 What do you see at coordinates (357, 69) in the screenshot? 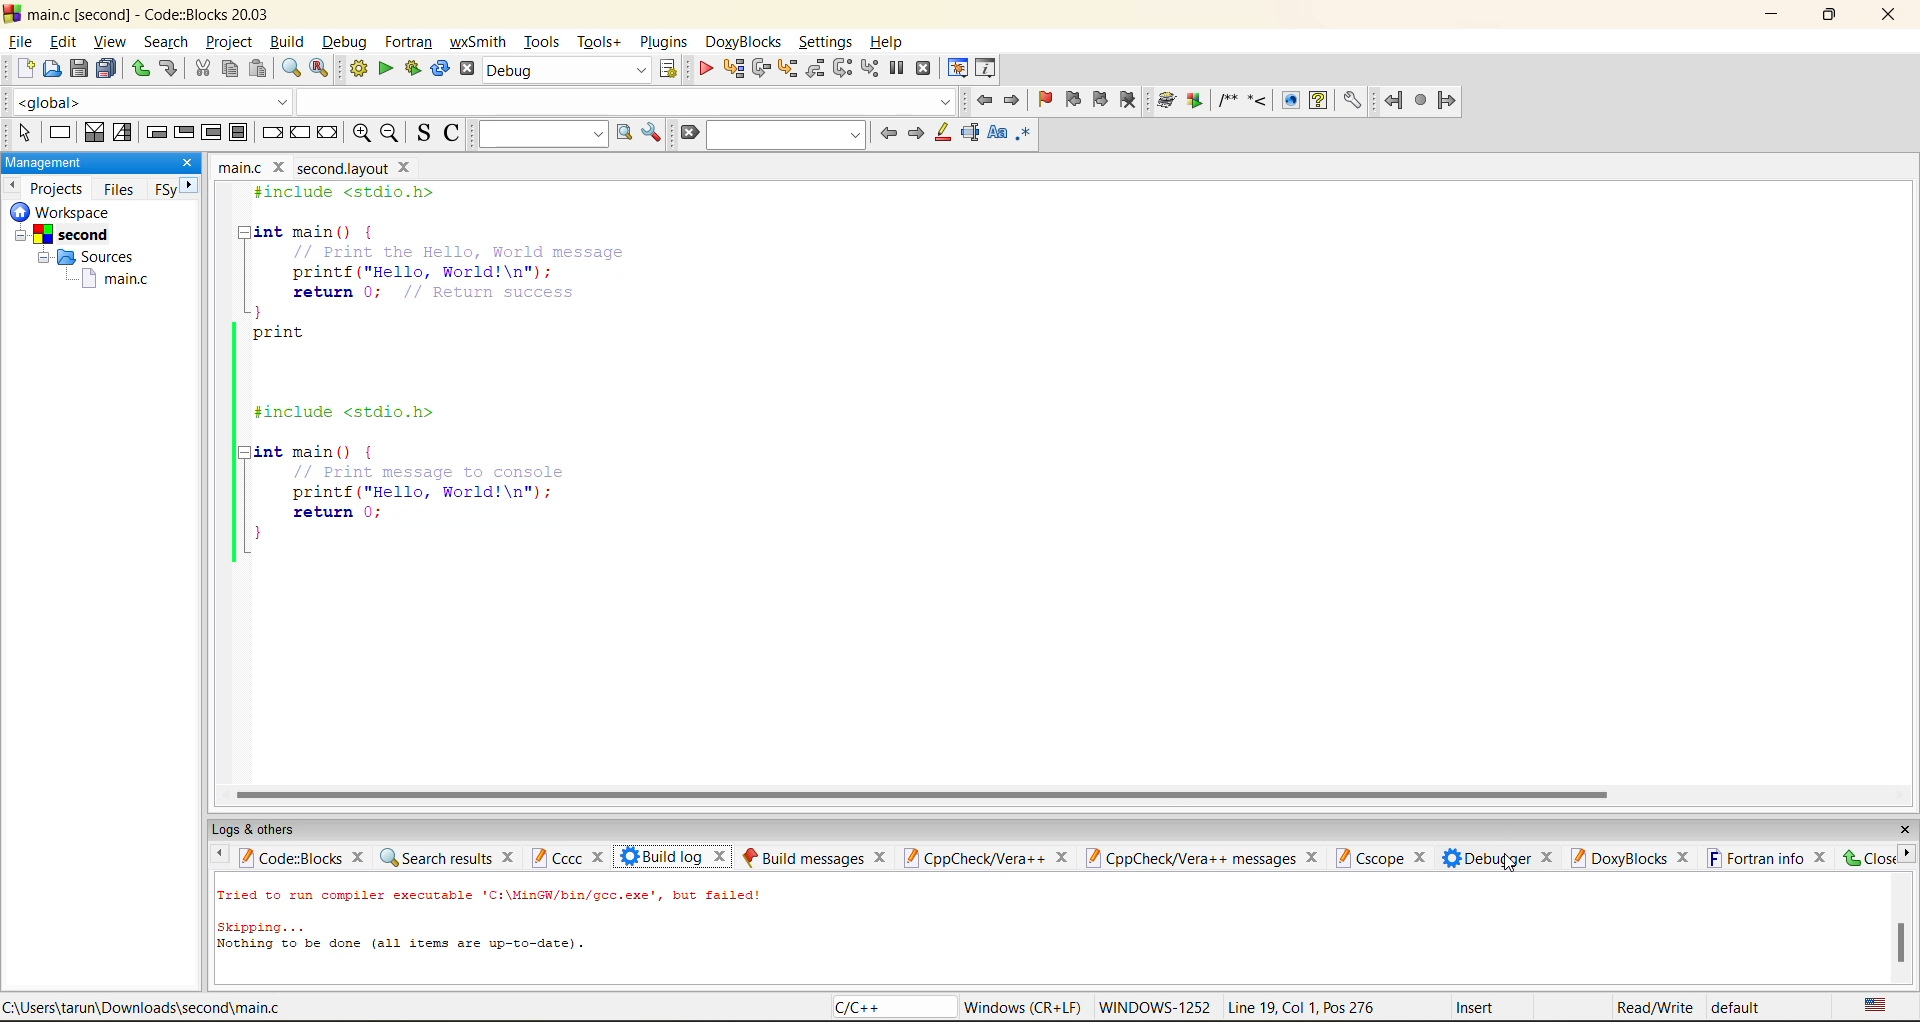
I see `build` at bounding box center [357, 69].